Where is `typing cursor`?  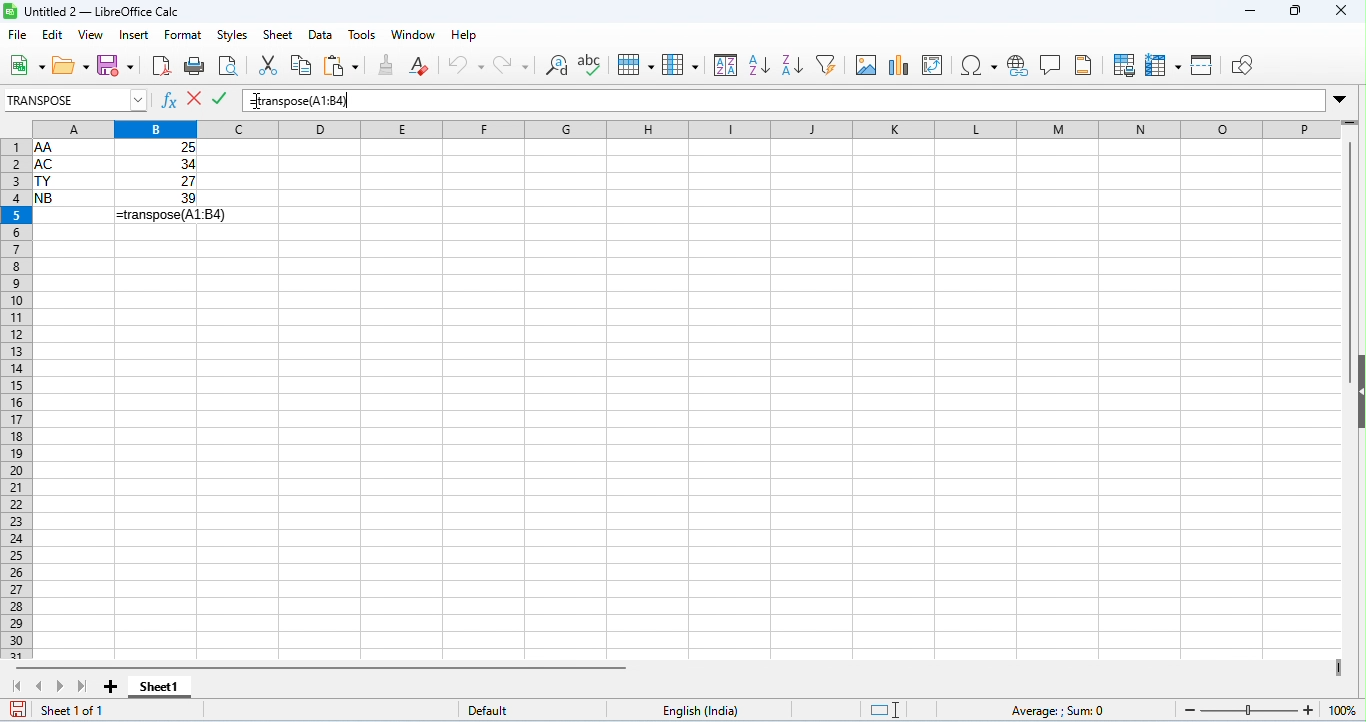
typing cursor is located at coordinates (349, 103).